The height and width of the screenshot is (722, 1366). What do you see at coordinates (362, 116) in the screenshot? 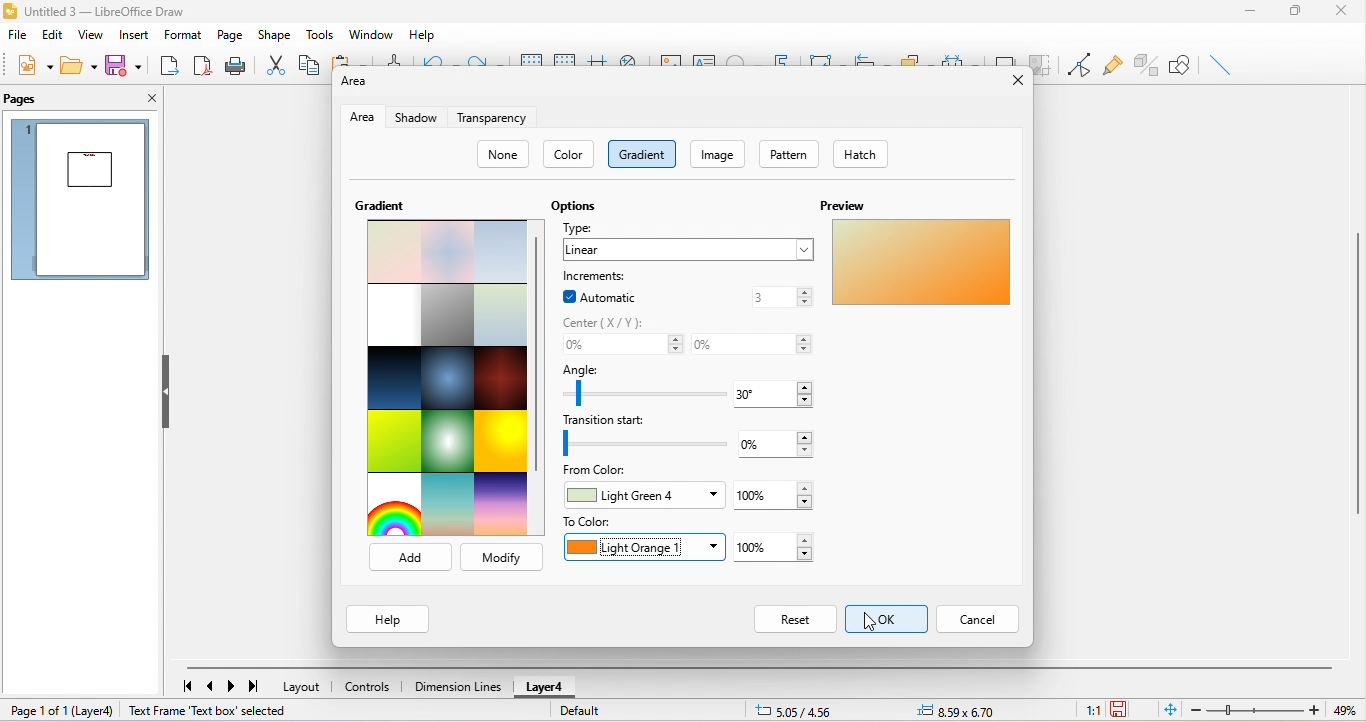
I see `area` at bounding box center [362, 116].